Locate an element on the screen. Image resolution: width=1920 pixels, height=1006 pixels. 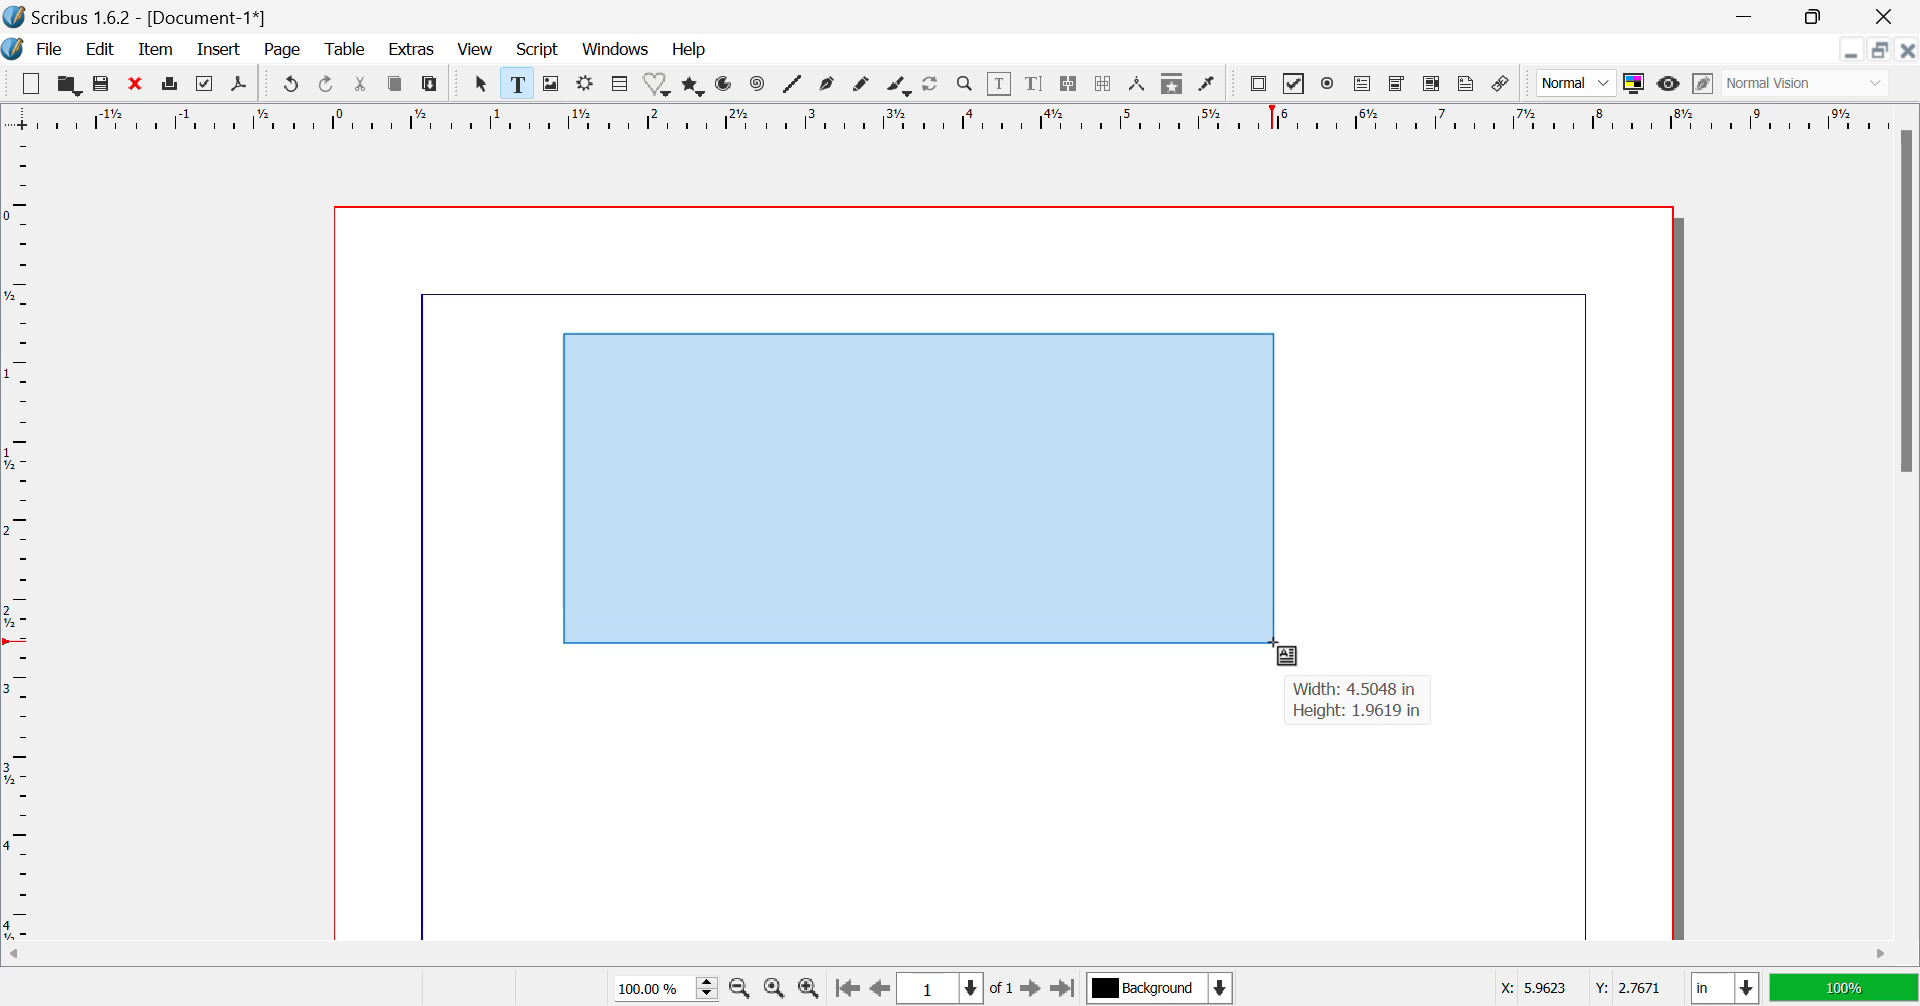
Refresh is located at coordinates (934, 86).